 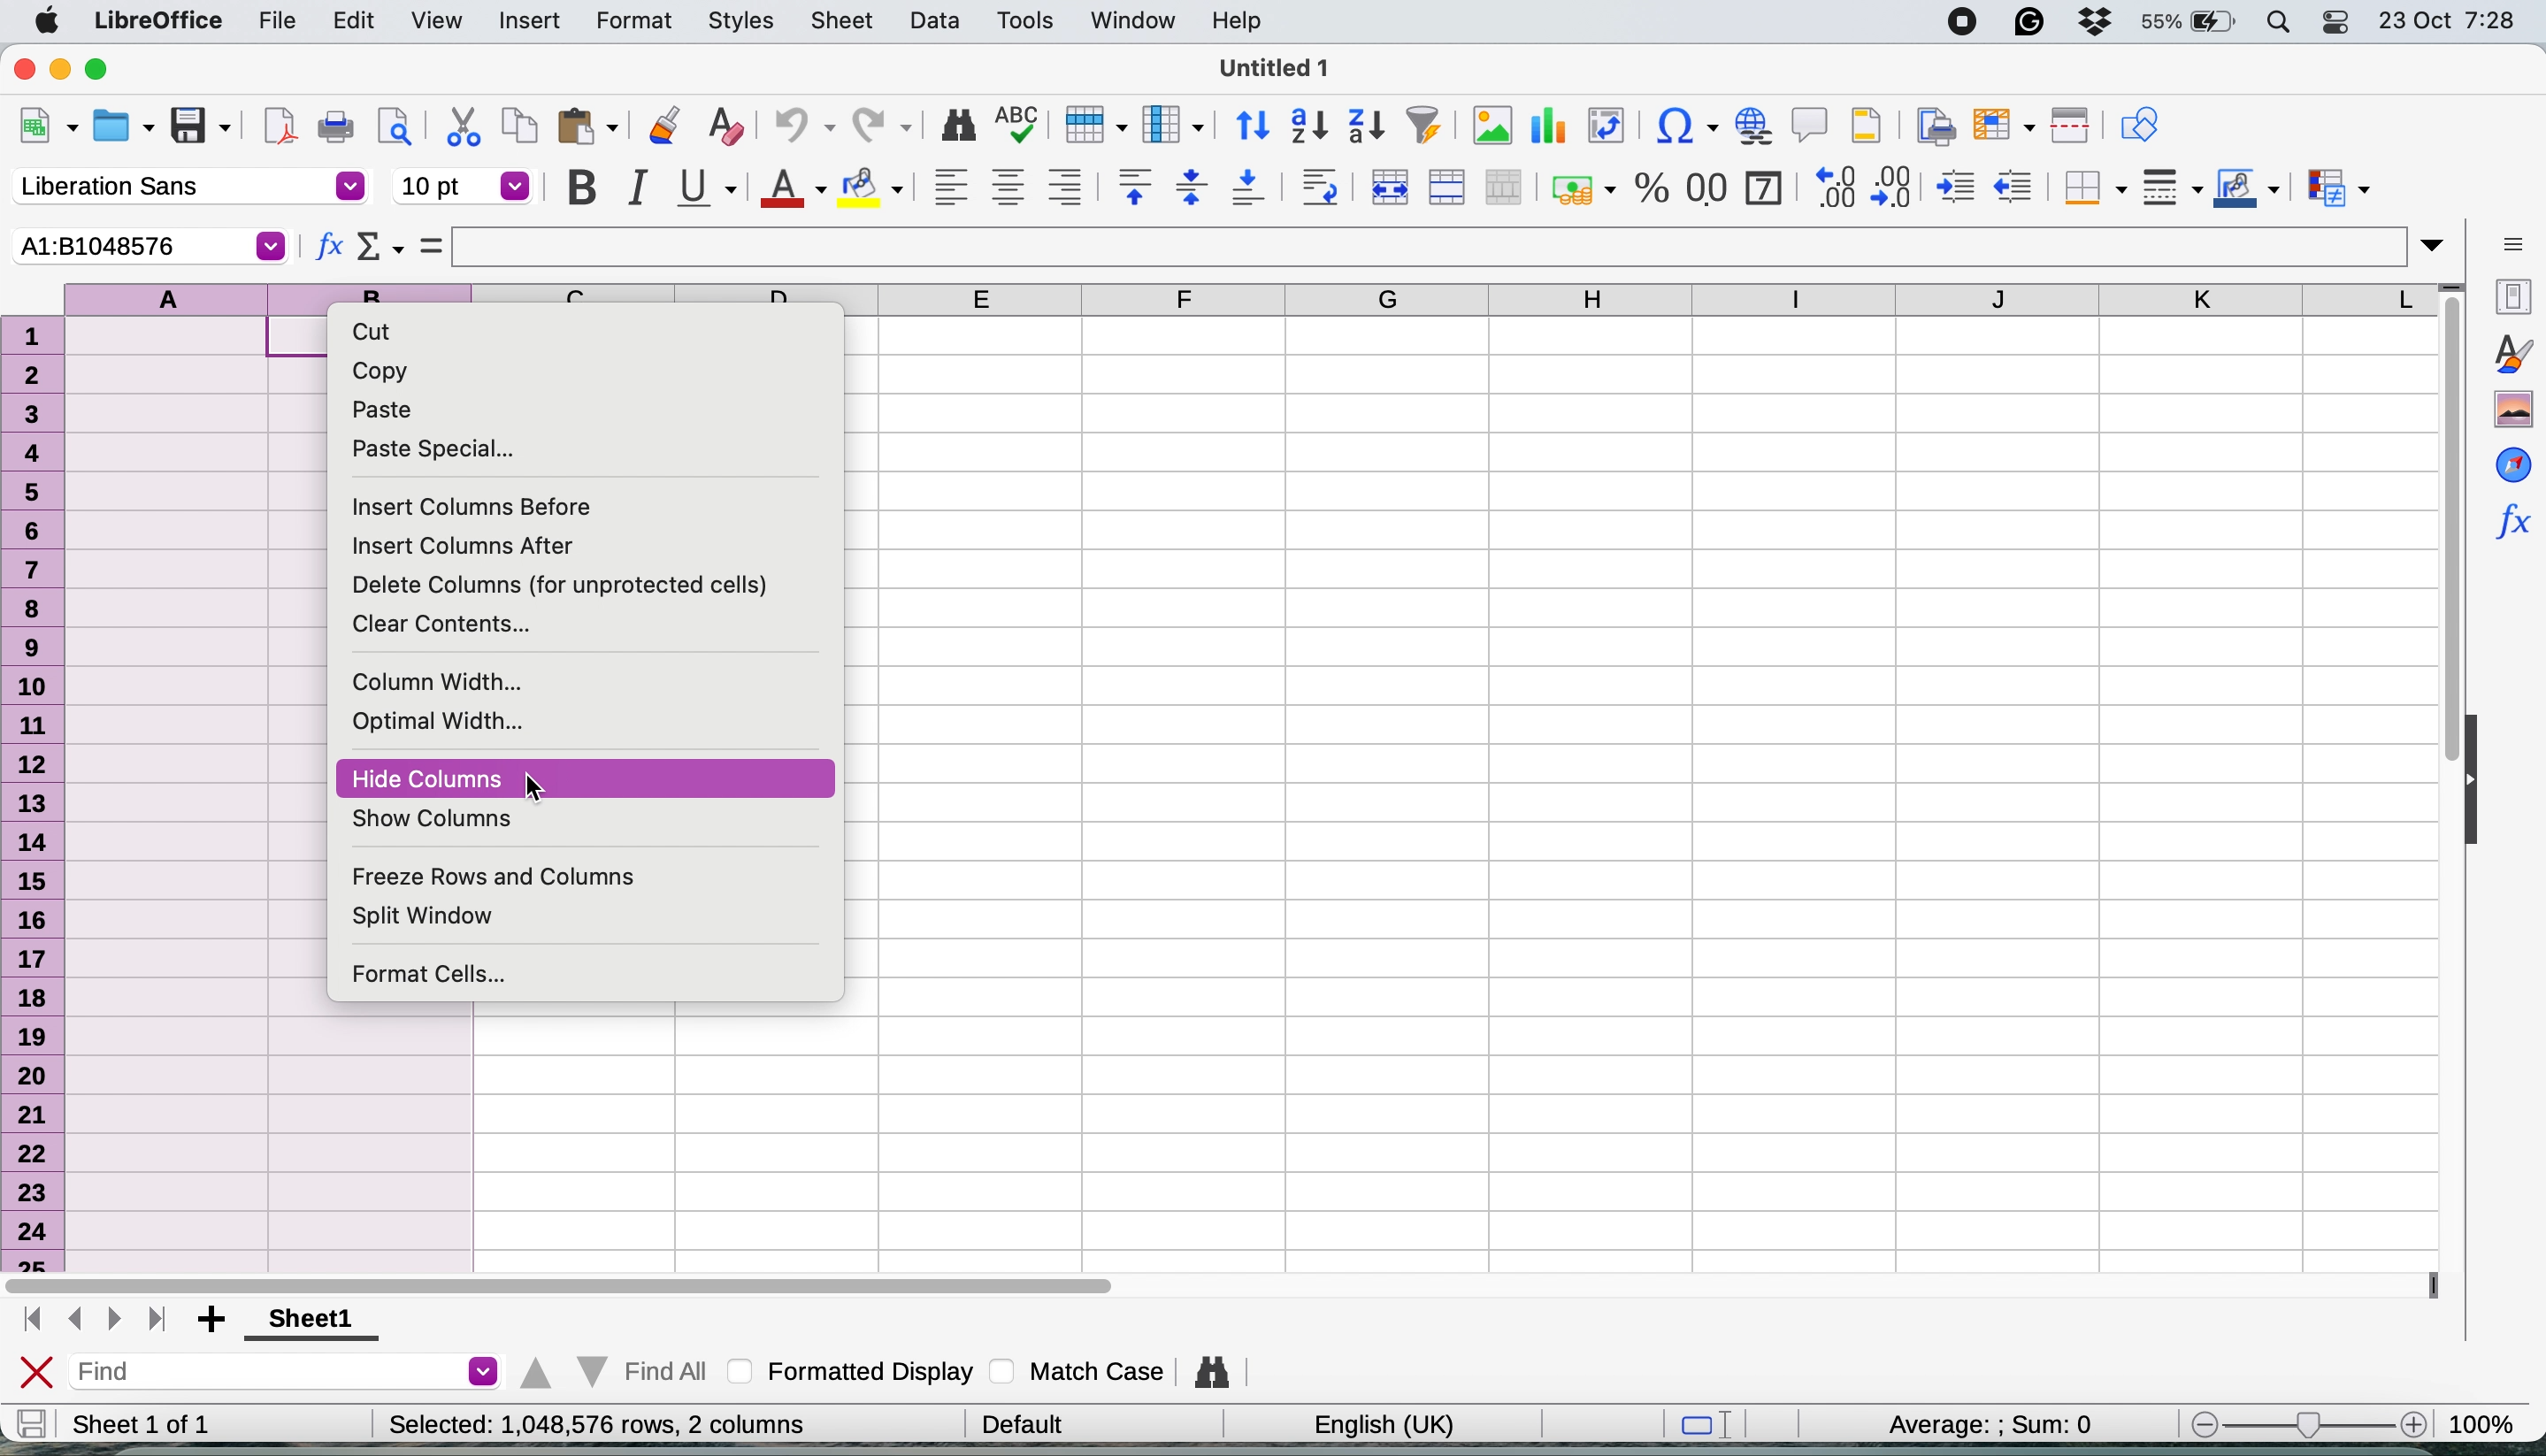 I want to click on untitled 1, so click(x=1276, y=71).